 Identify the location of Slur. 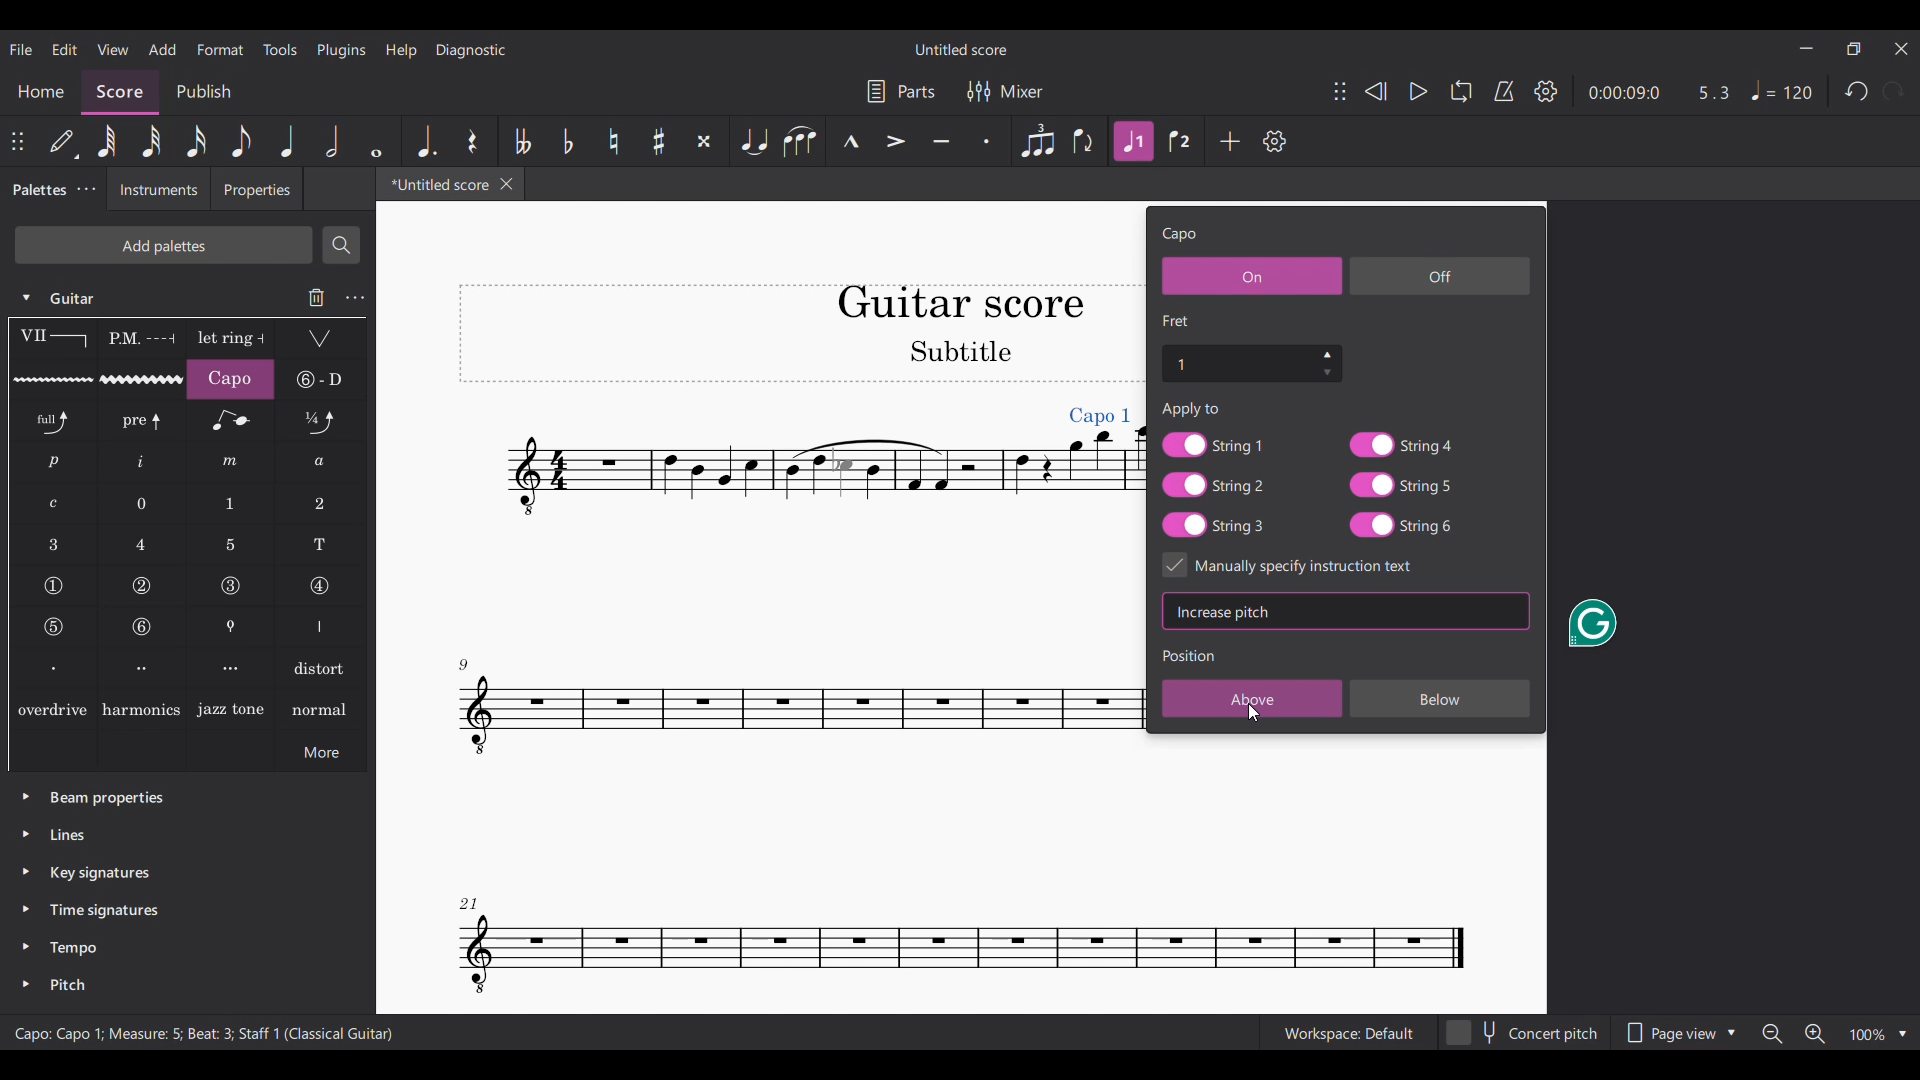
(799, 141).